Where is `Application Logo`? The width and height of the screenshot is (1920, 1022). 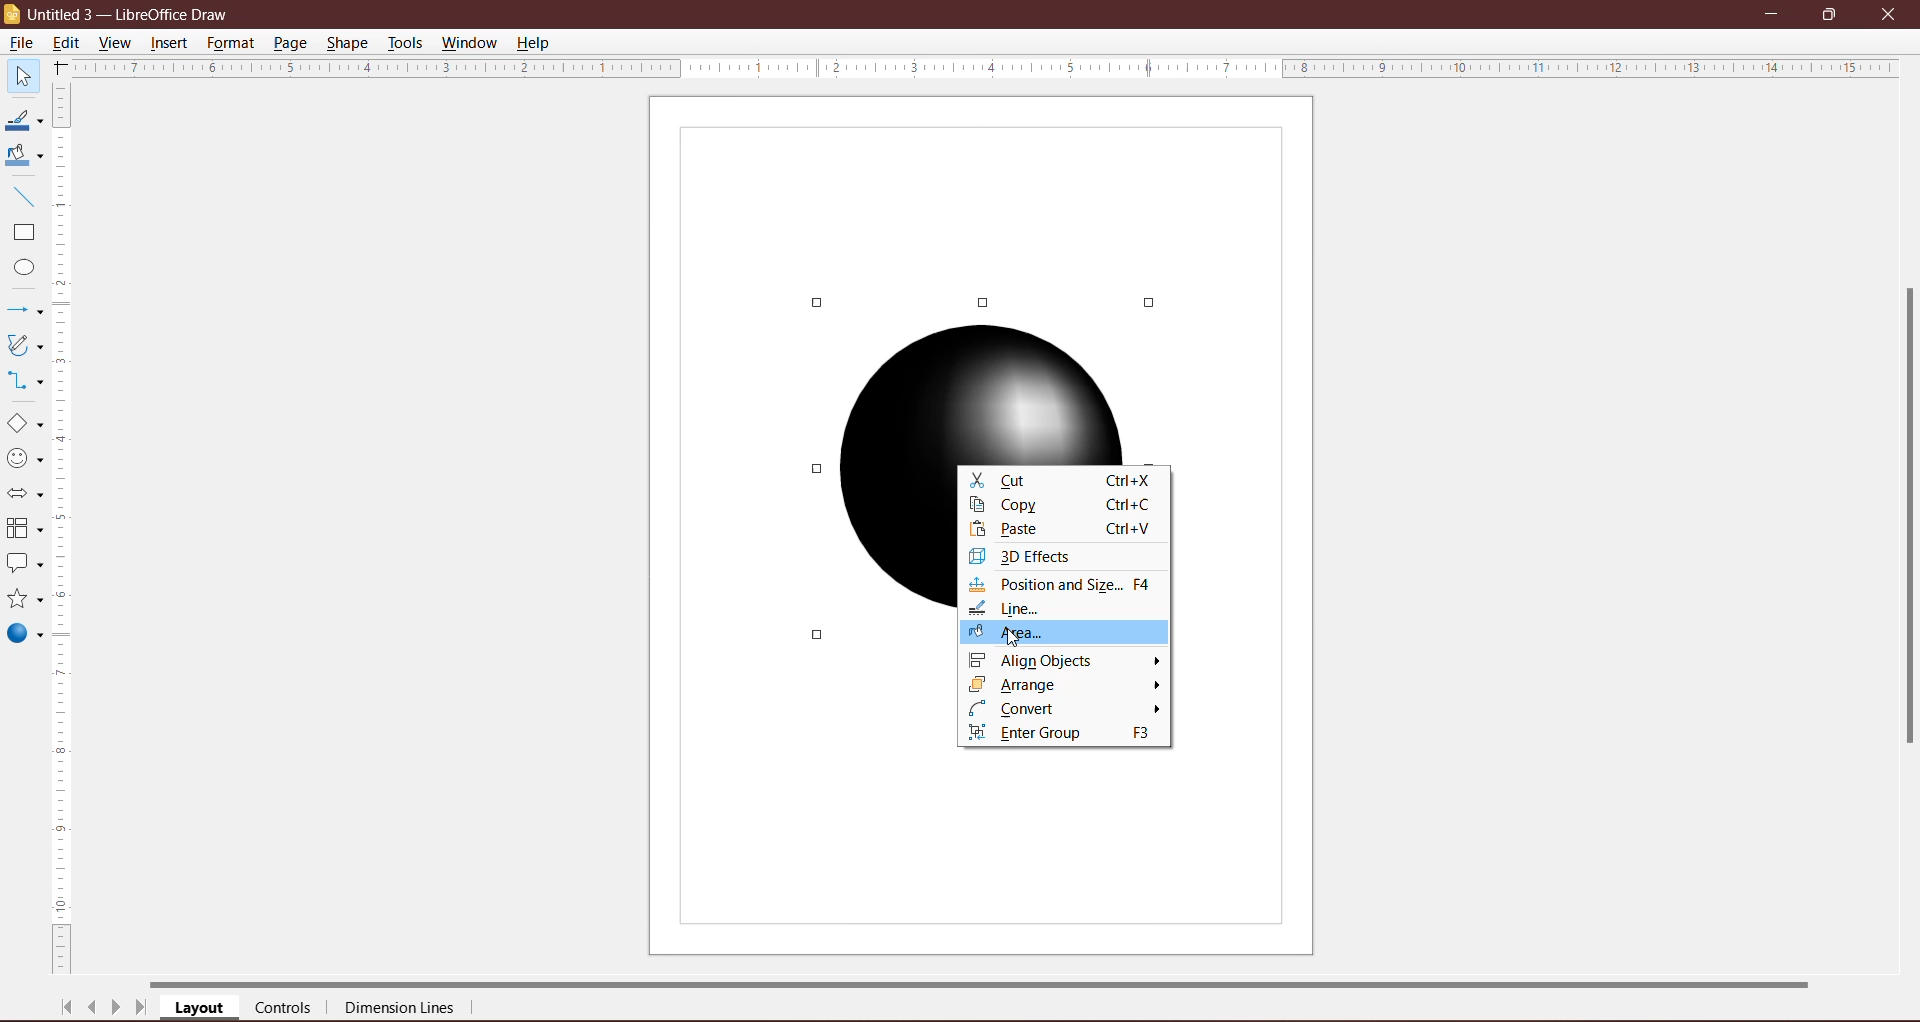
Application Logo is located at coordinates (13, 15).